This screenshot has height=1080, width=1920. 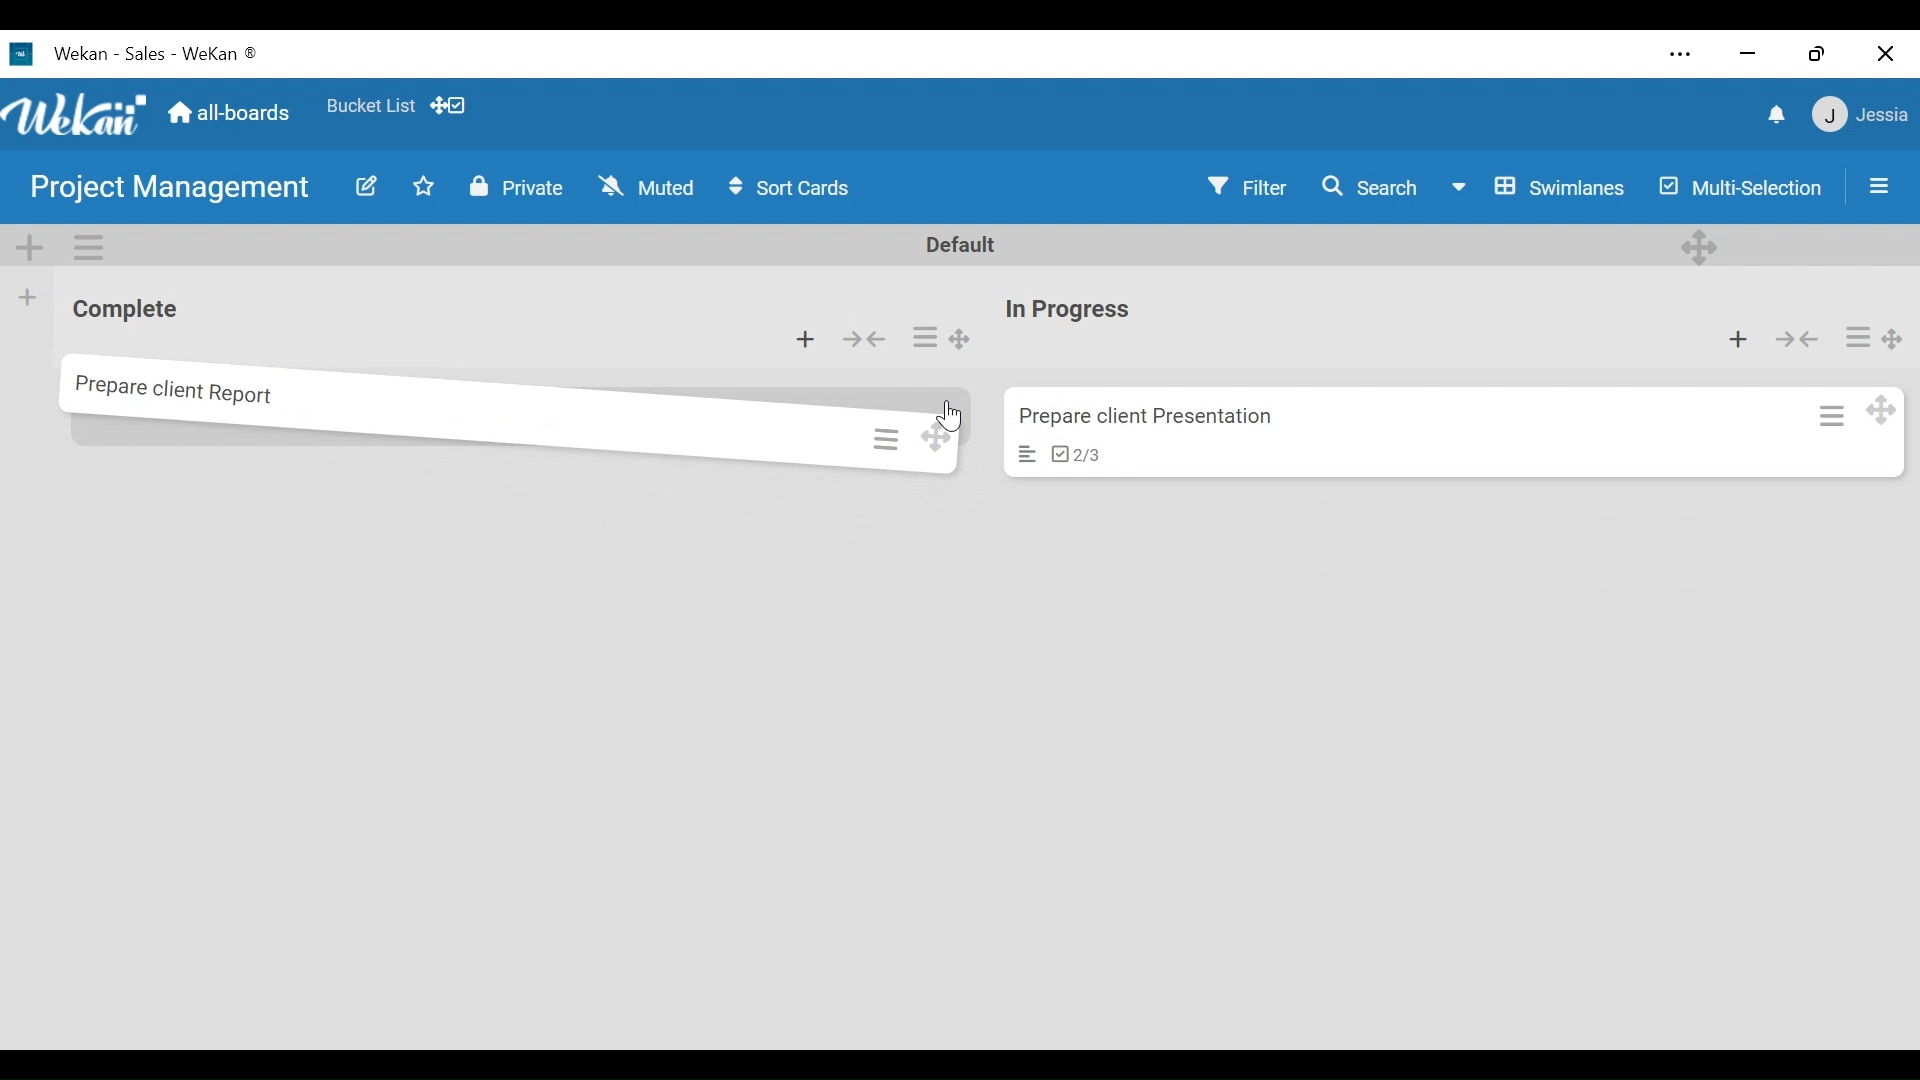 What do you see at coordinates (807, 339) in the screenshot?
I see `Add card to the top of the list` at bounding box center [807, 339].